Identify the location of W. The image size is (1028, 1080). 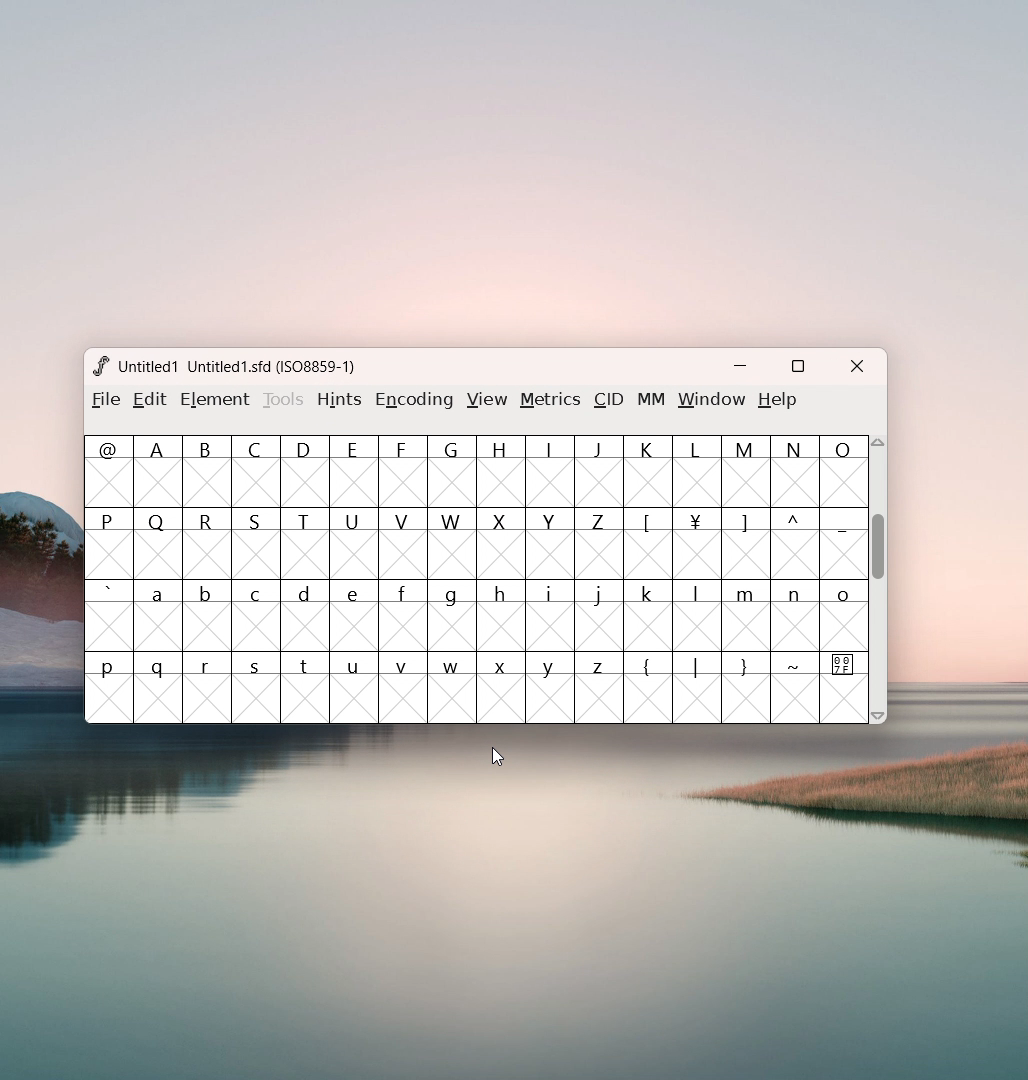
(454, 544).